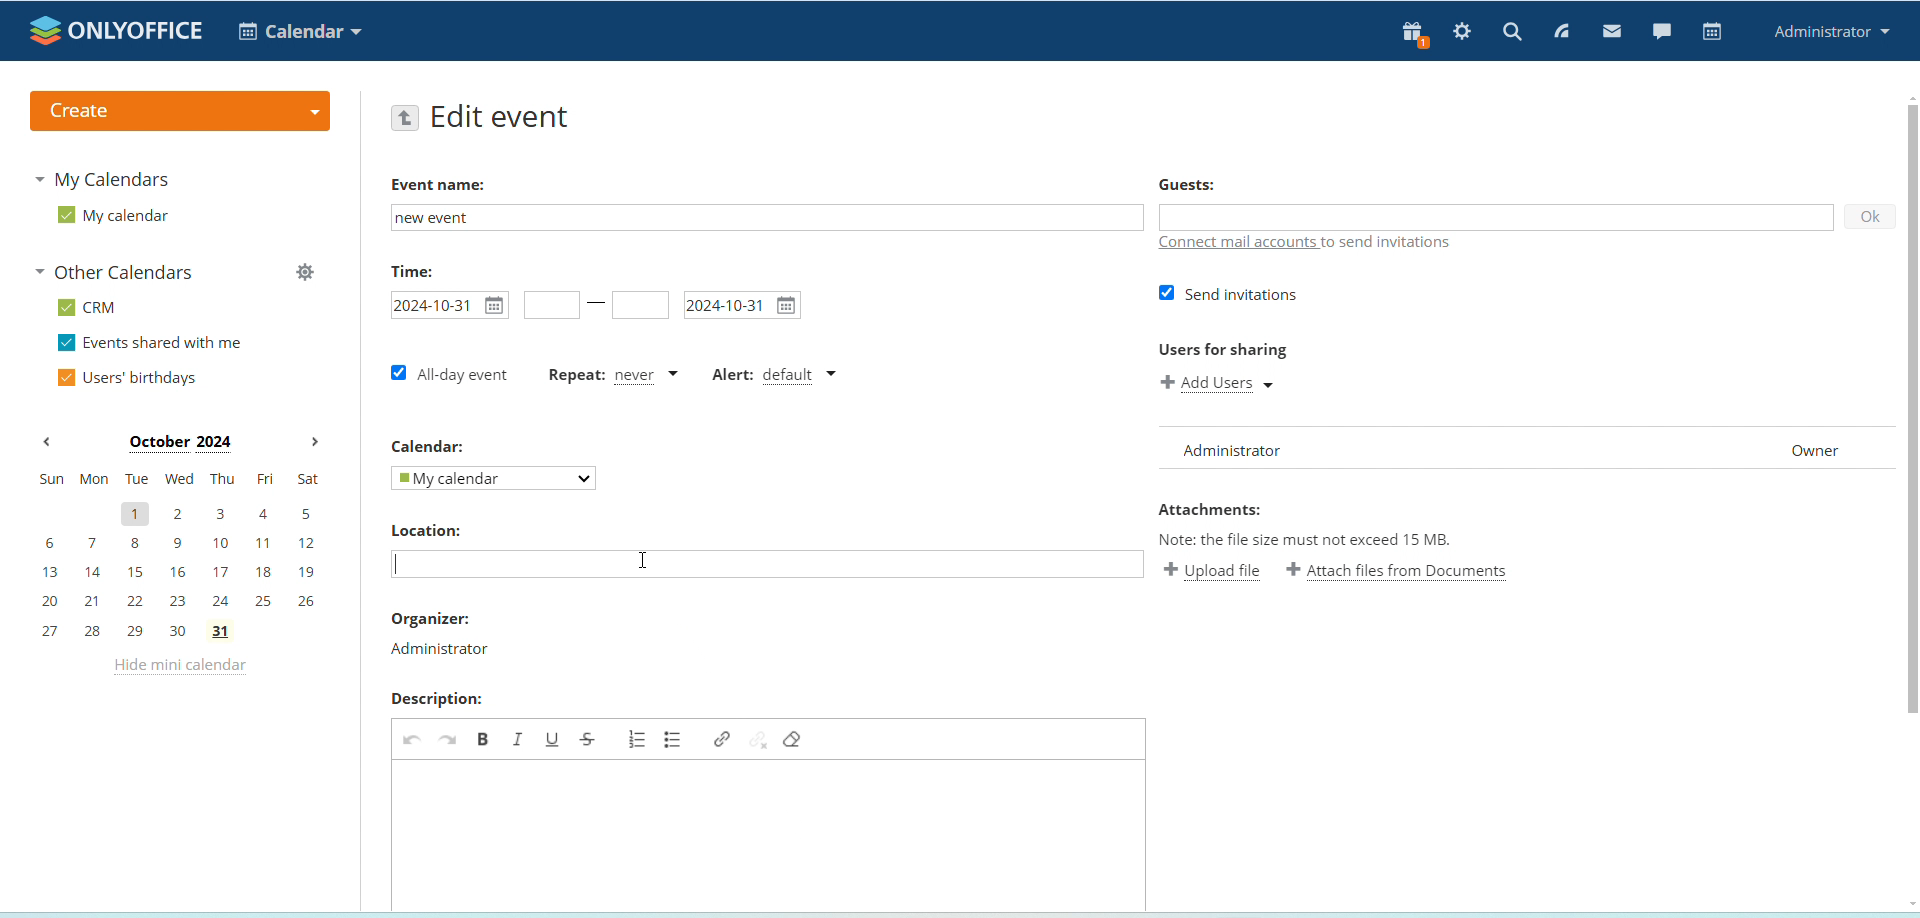 The width and height of the screenshot is (1920, 918). I want to click on scrollbar, so click(1911, 411).